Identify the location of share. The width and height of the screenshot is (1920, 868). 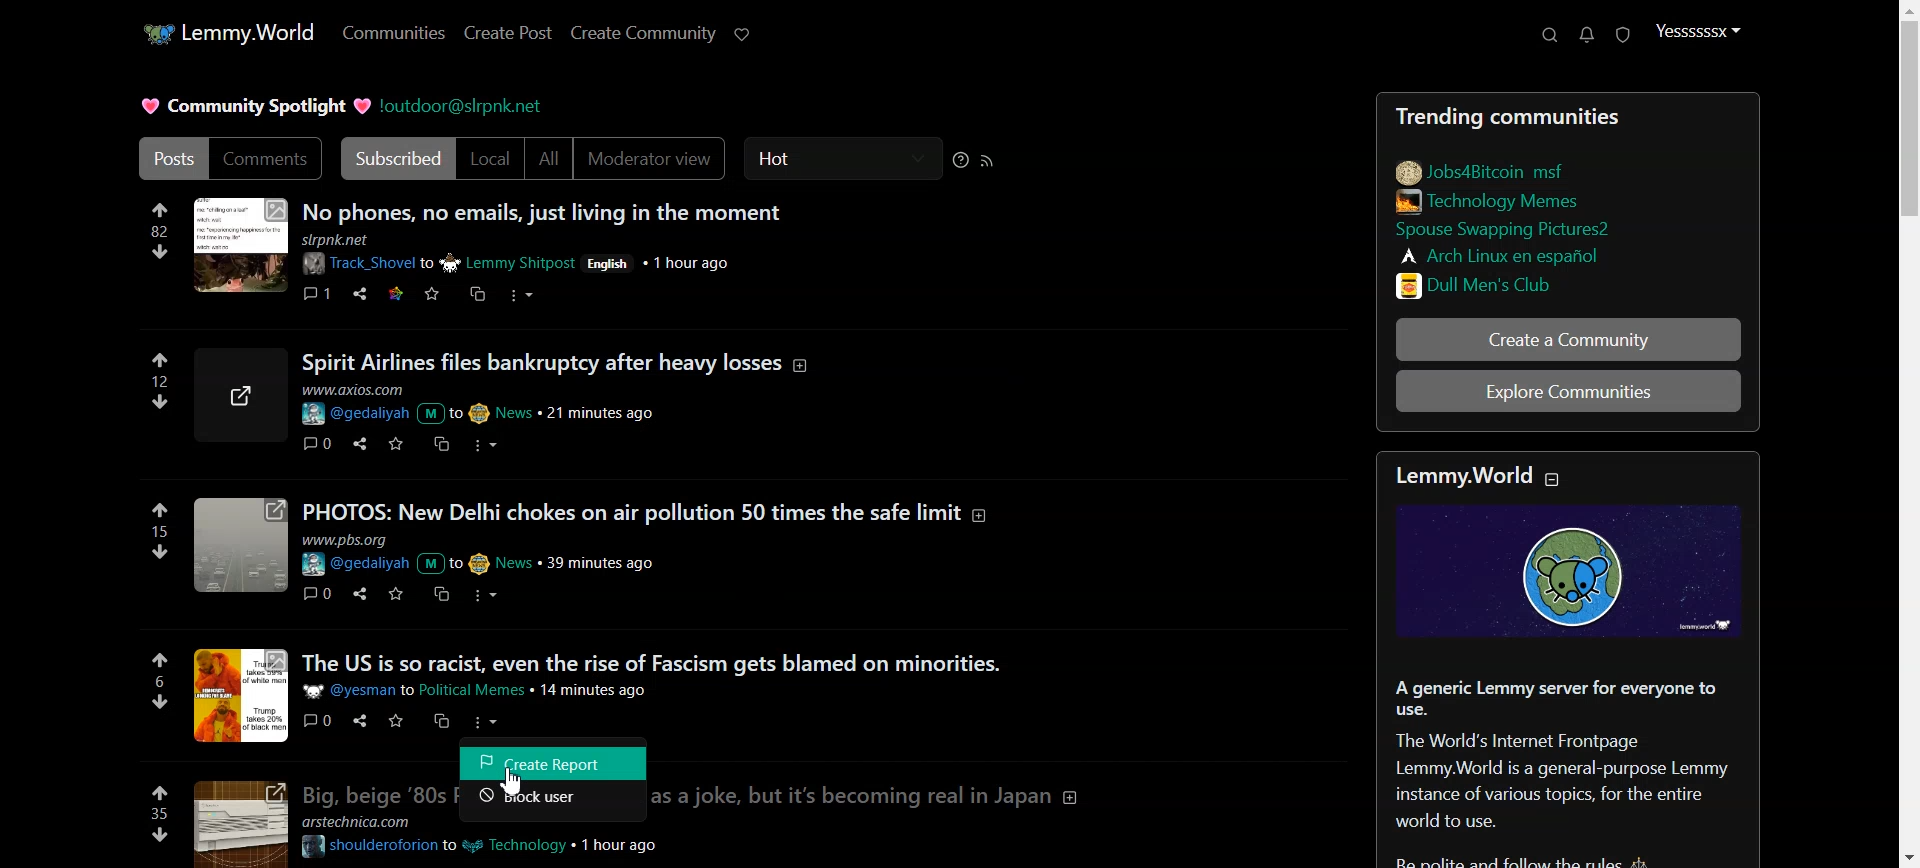
(356, 441).